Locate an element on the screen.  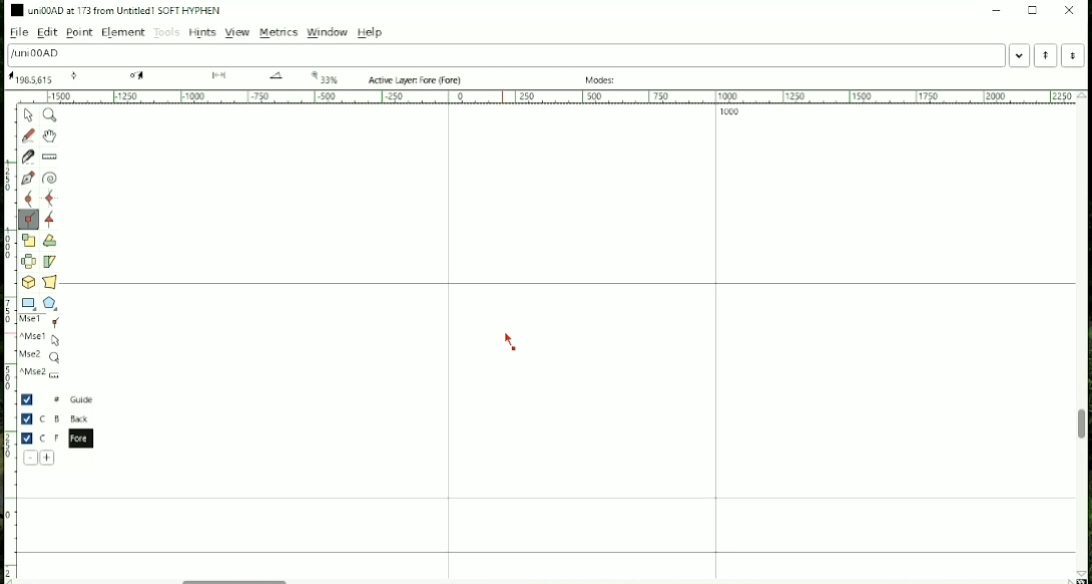
Edit is located at coordinates (49, 33).